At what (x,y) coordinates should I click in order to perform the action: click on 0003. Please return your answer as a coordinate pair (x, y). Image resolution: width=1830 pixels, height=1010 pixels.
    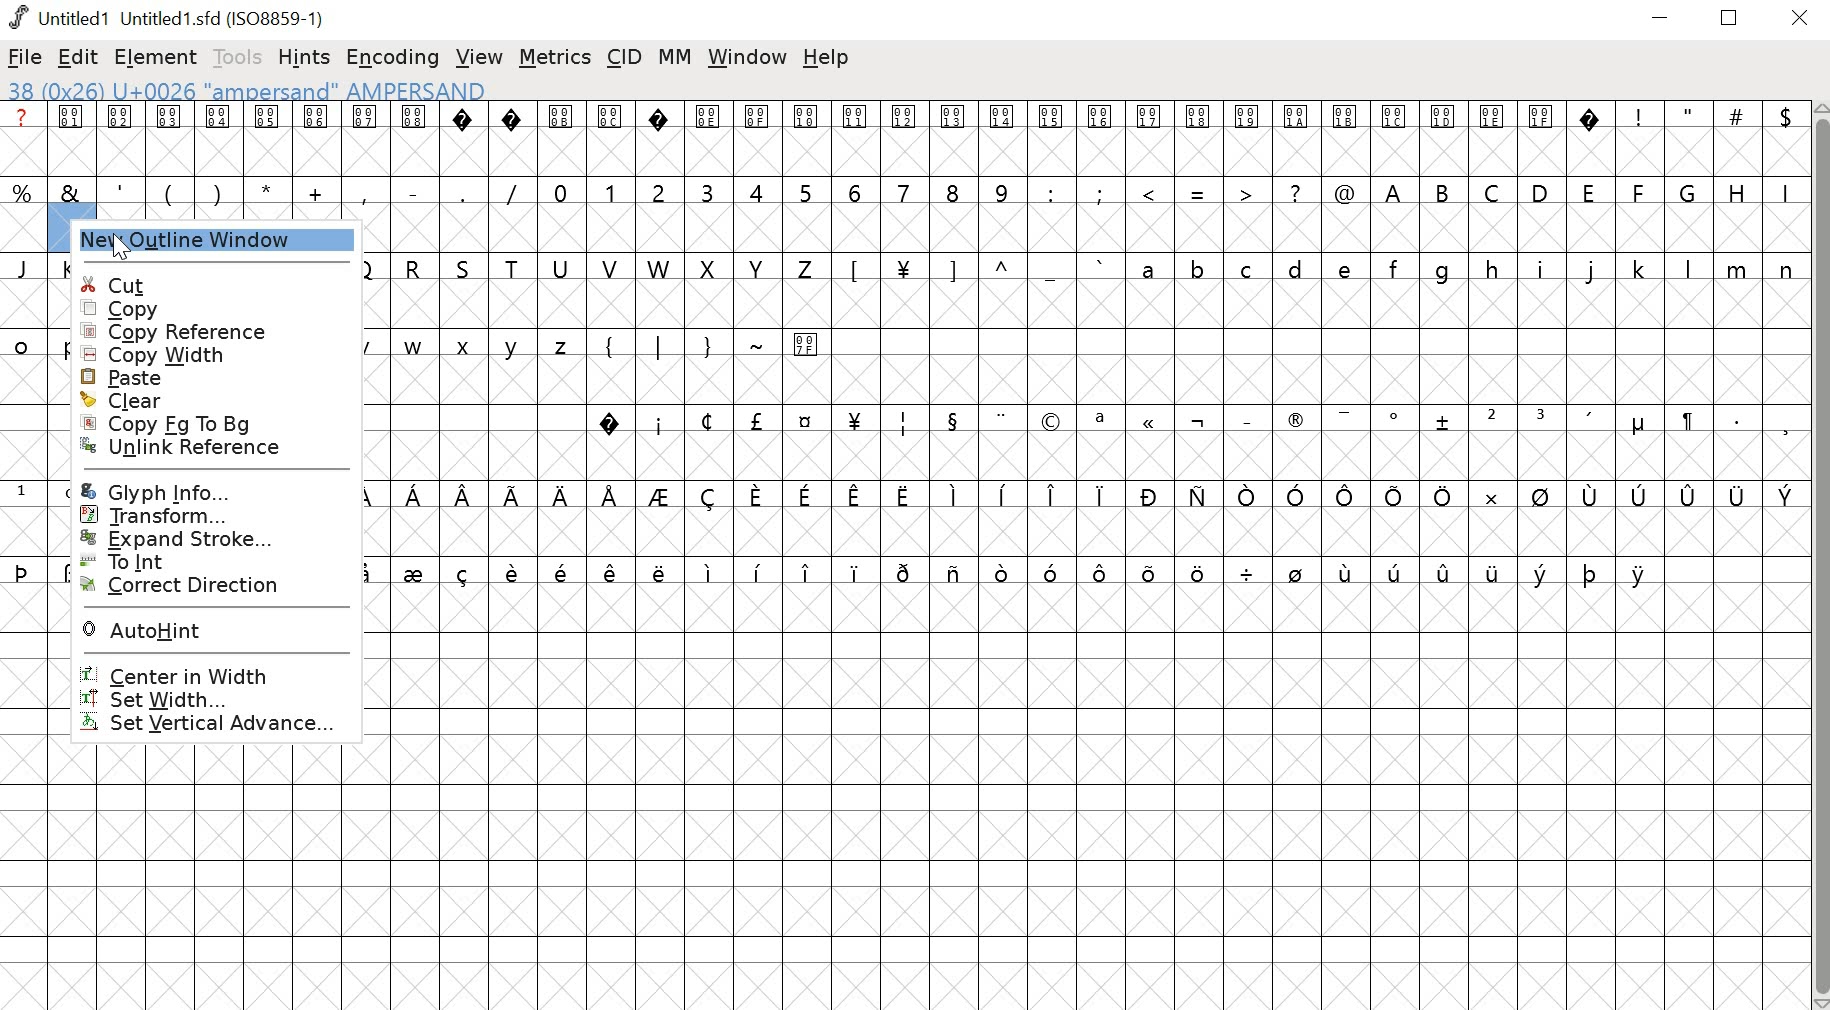
    Looking at the image, I should click on (170, 138).